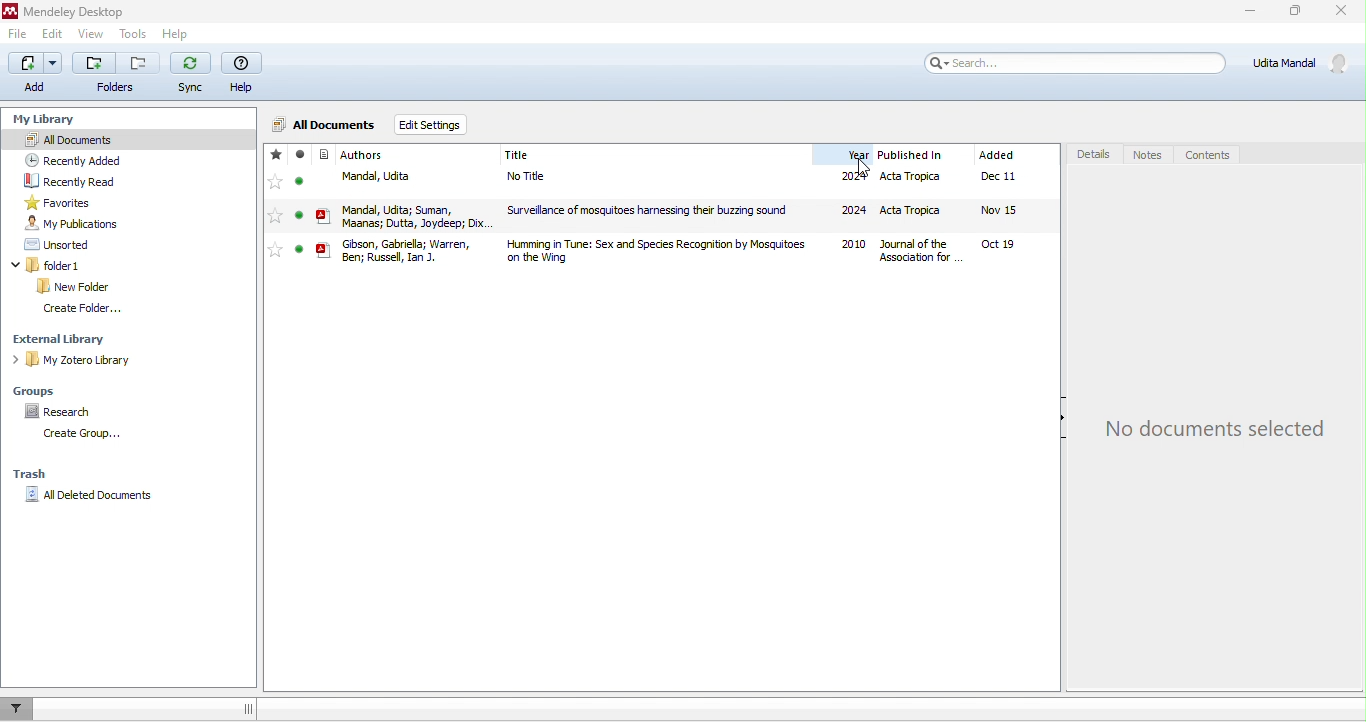  Describe the element at coordinates (135, 35) in the screenshot. I see `tools` at that location.